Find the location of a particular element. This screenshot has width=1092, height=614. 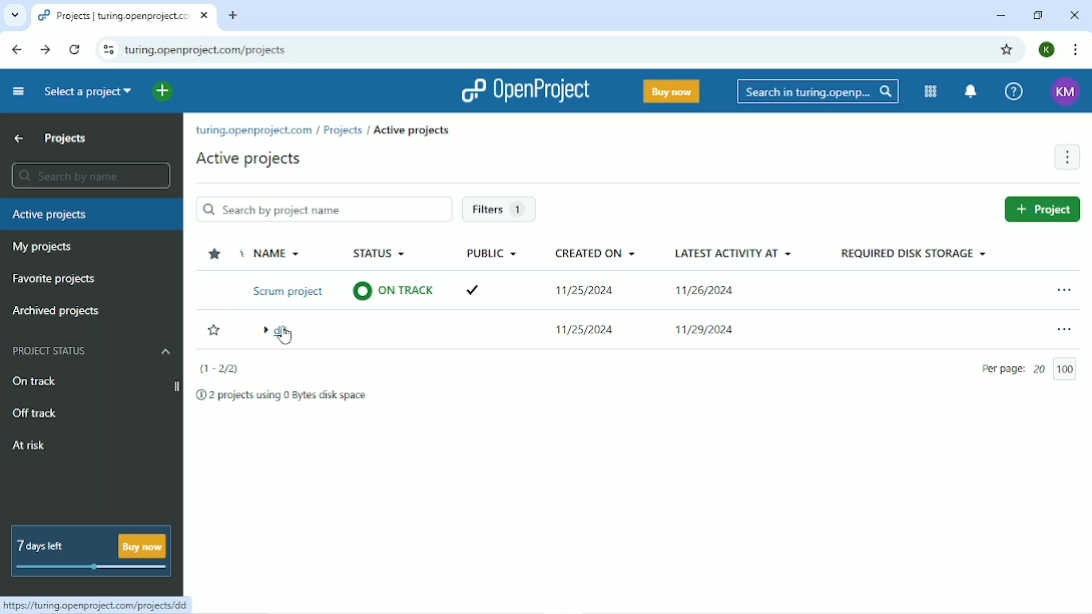

dir is located at coordinates (276, 328).